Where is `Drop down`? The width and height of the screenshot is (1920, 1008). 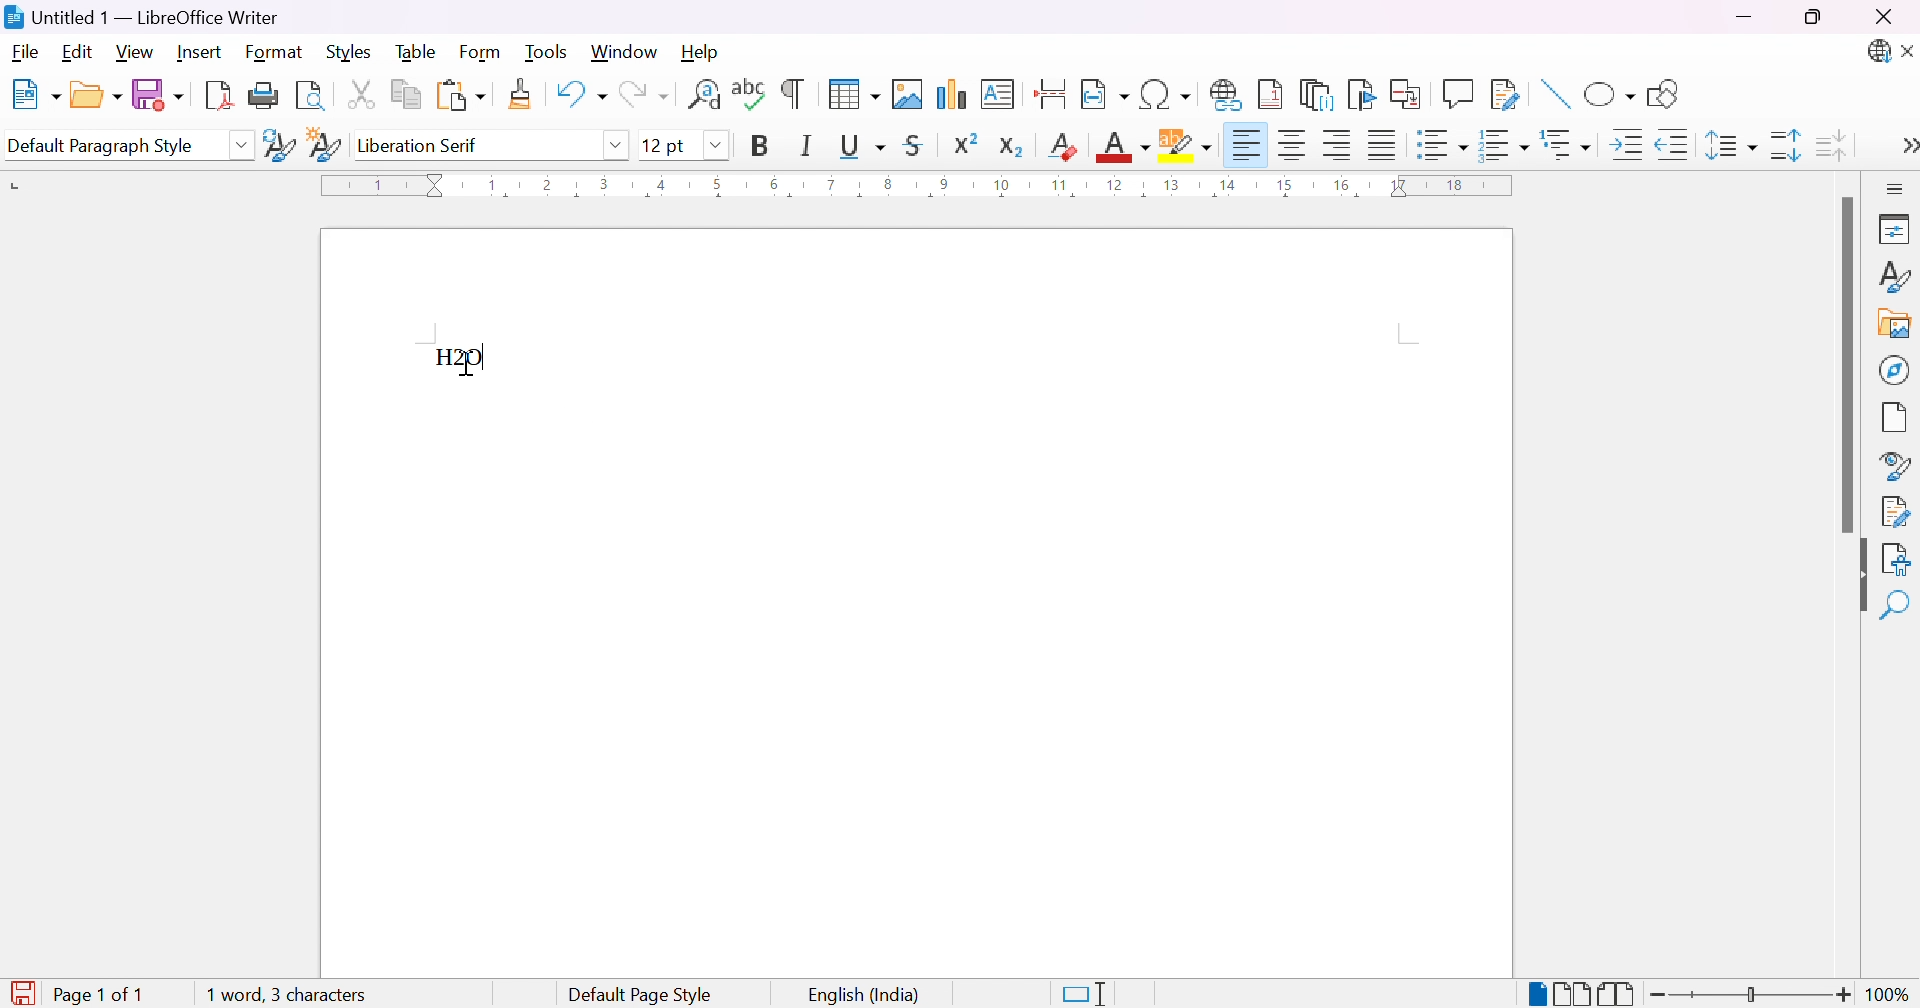
Drop down is located at coordinates (241, 145).